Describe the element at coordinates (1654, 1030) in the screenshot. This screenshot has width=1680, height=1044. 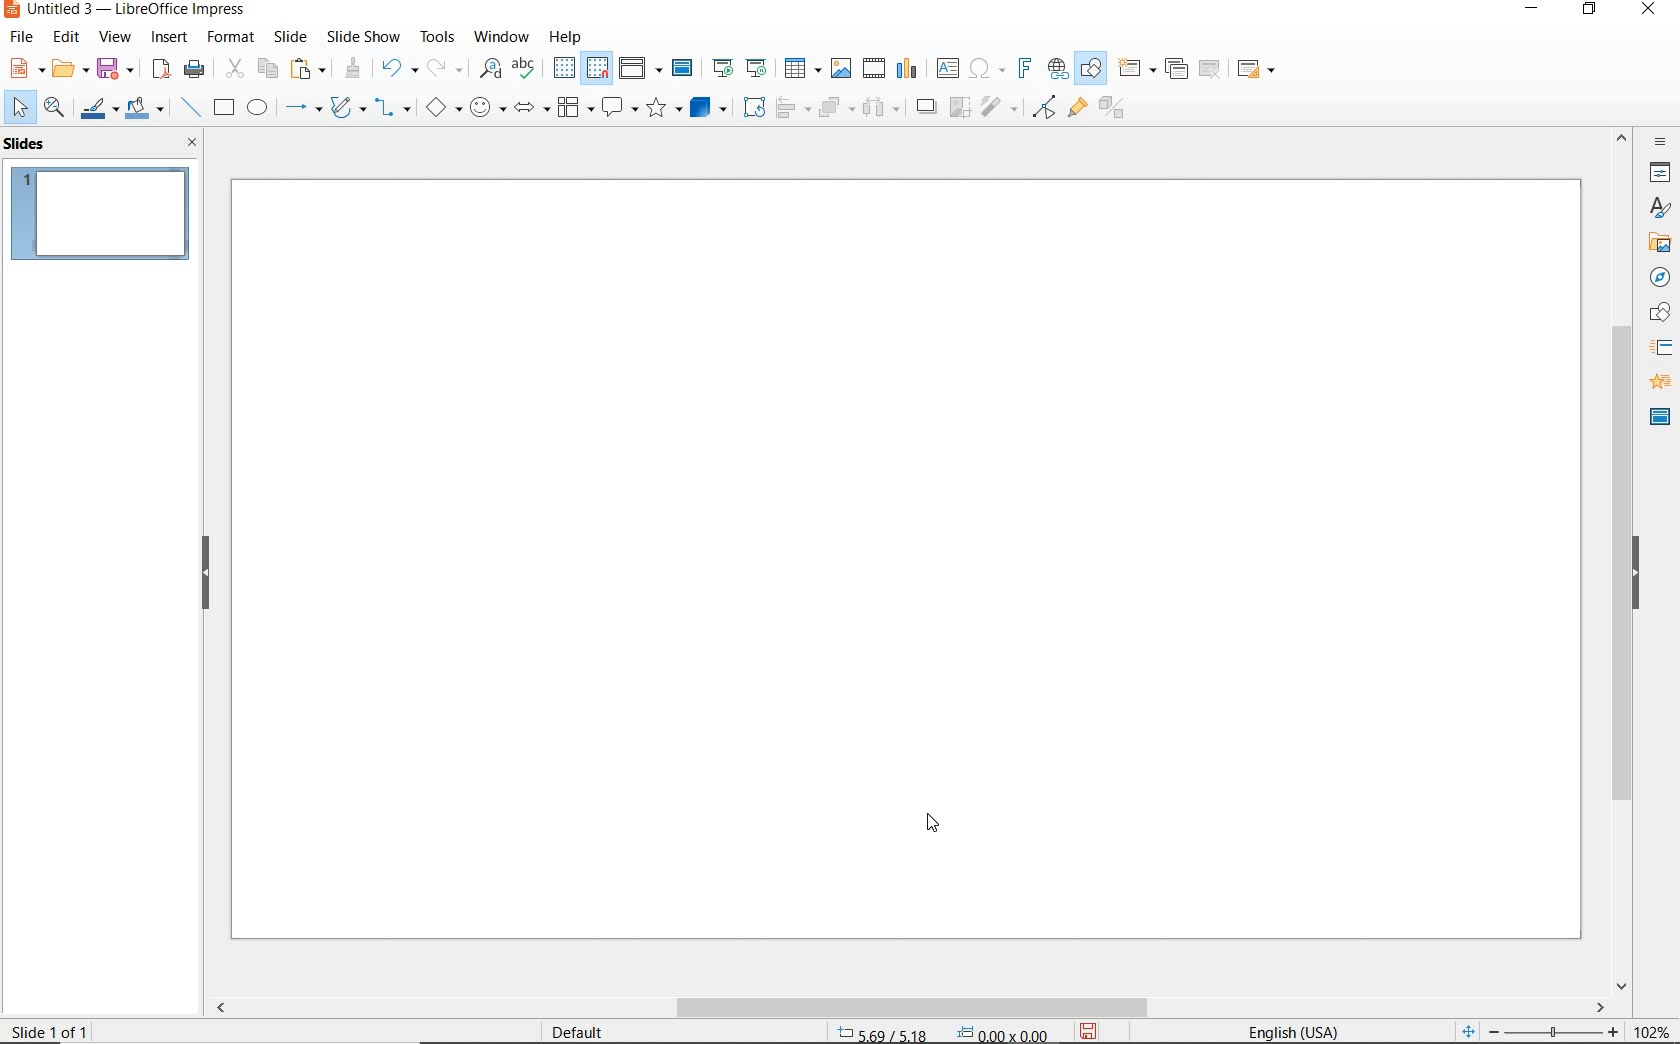
I see `ZOOM FACTOR` at that location.